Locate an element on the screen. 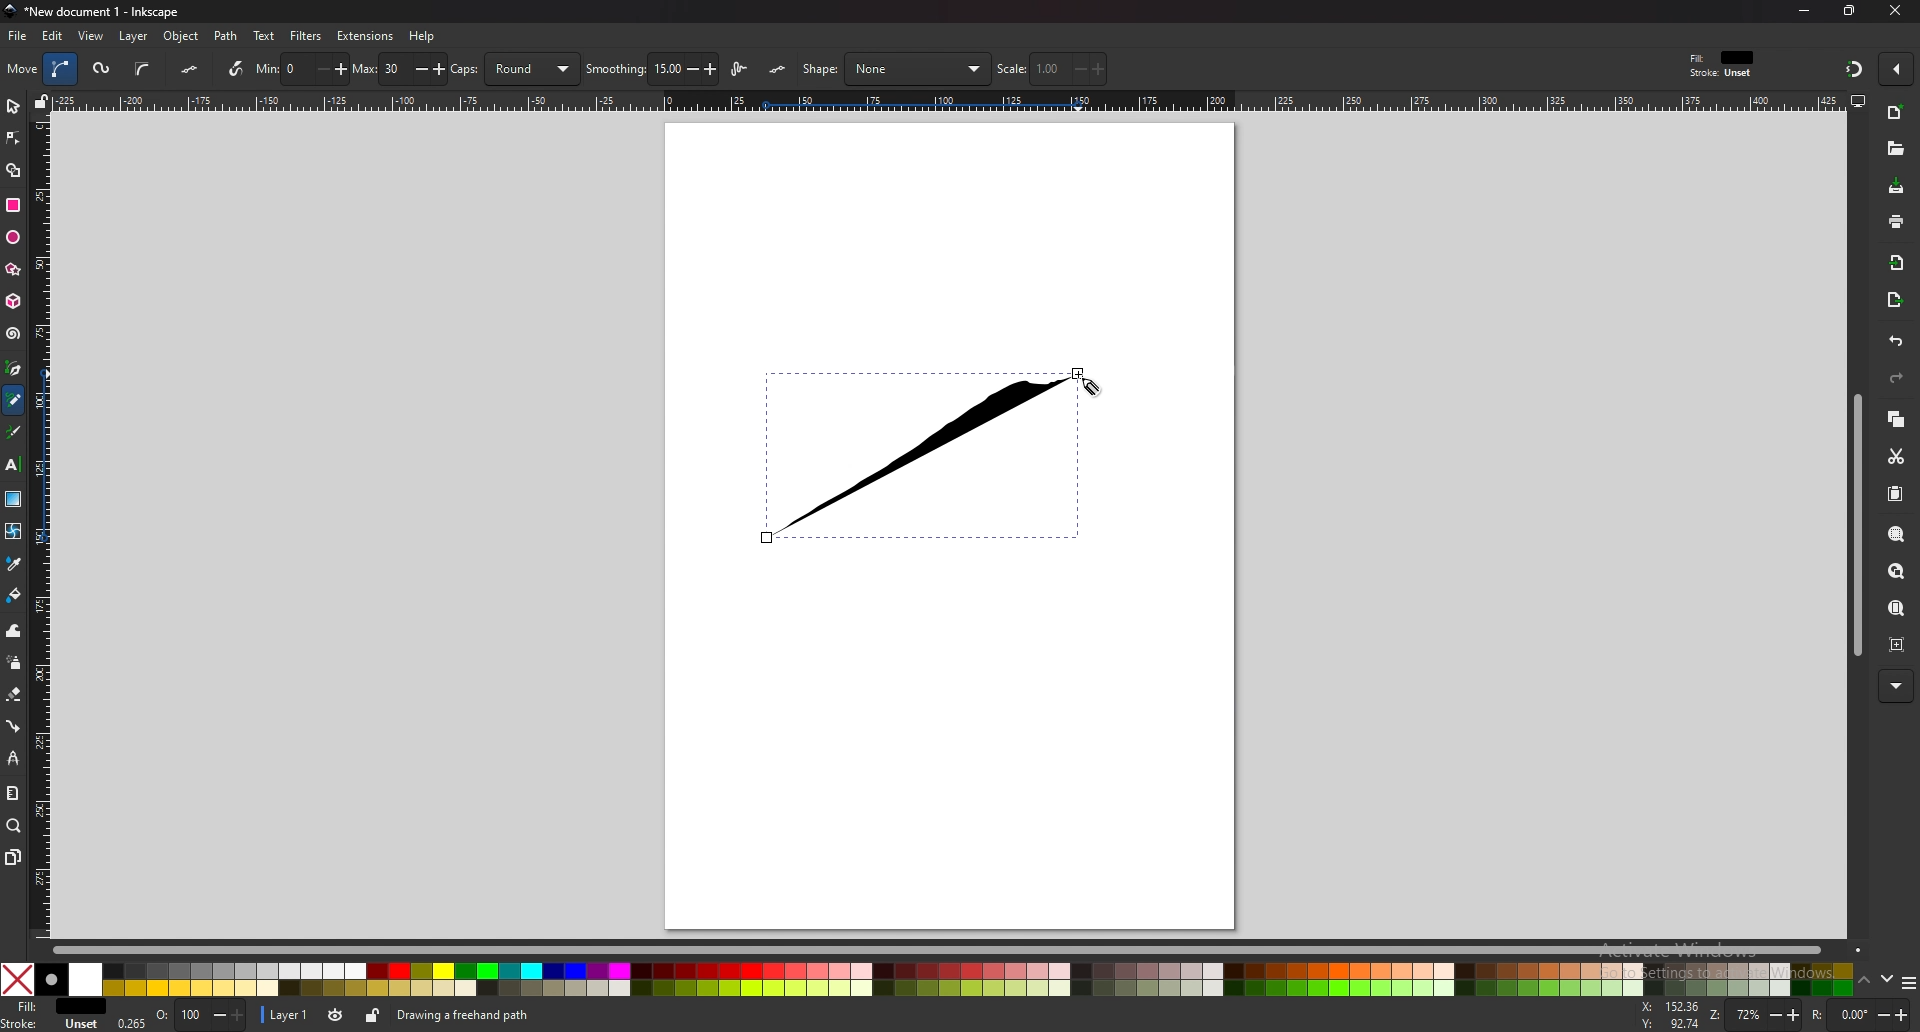 Image resolution: width=1920 pixels, height=1032 pixels. use pressure input is located at coordinates (230, 68).